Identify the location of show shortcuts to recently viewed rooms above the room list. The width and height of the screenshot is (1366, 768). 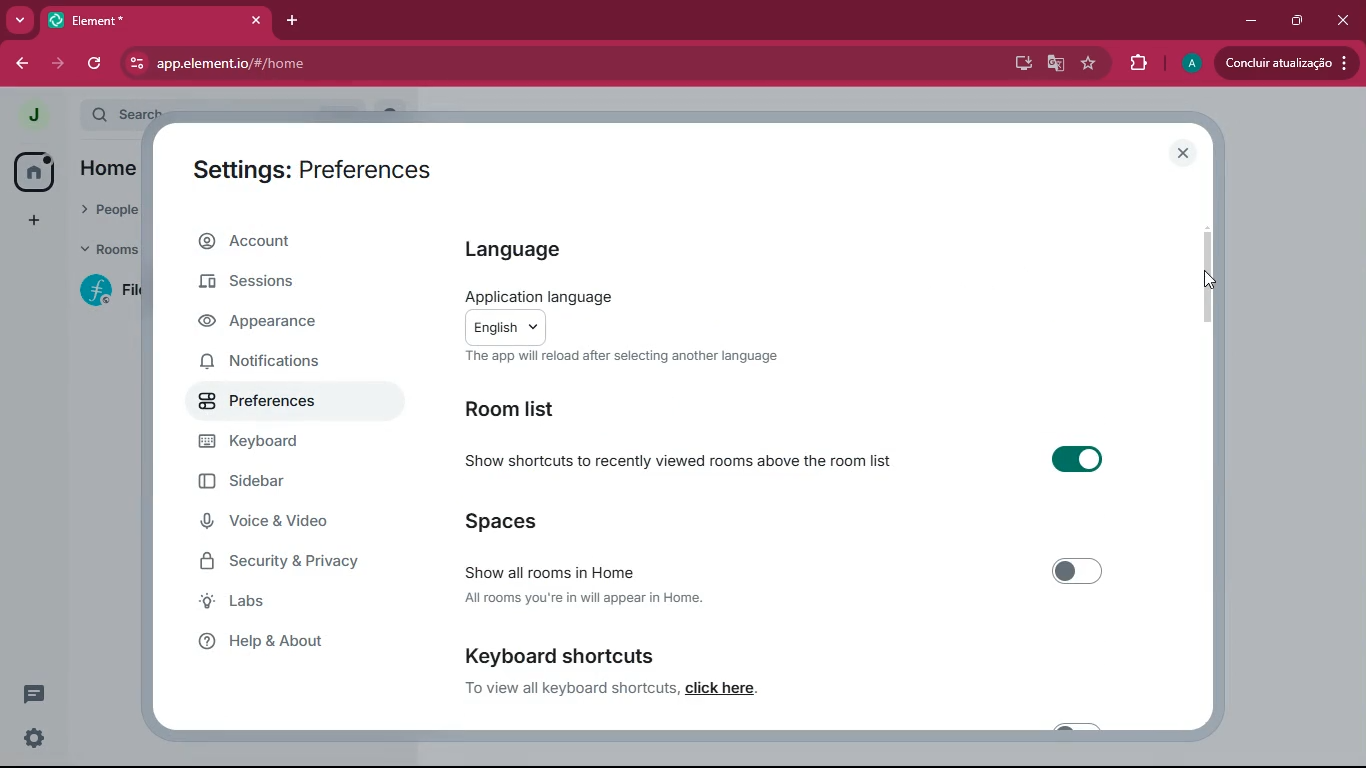
(677, 457).